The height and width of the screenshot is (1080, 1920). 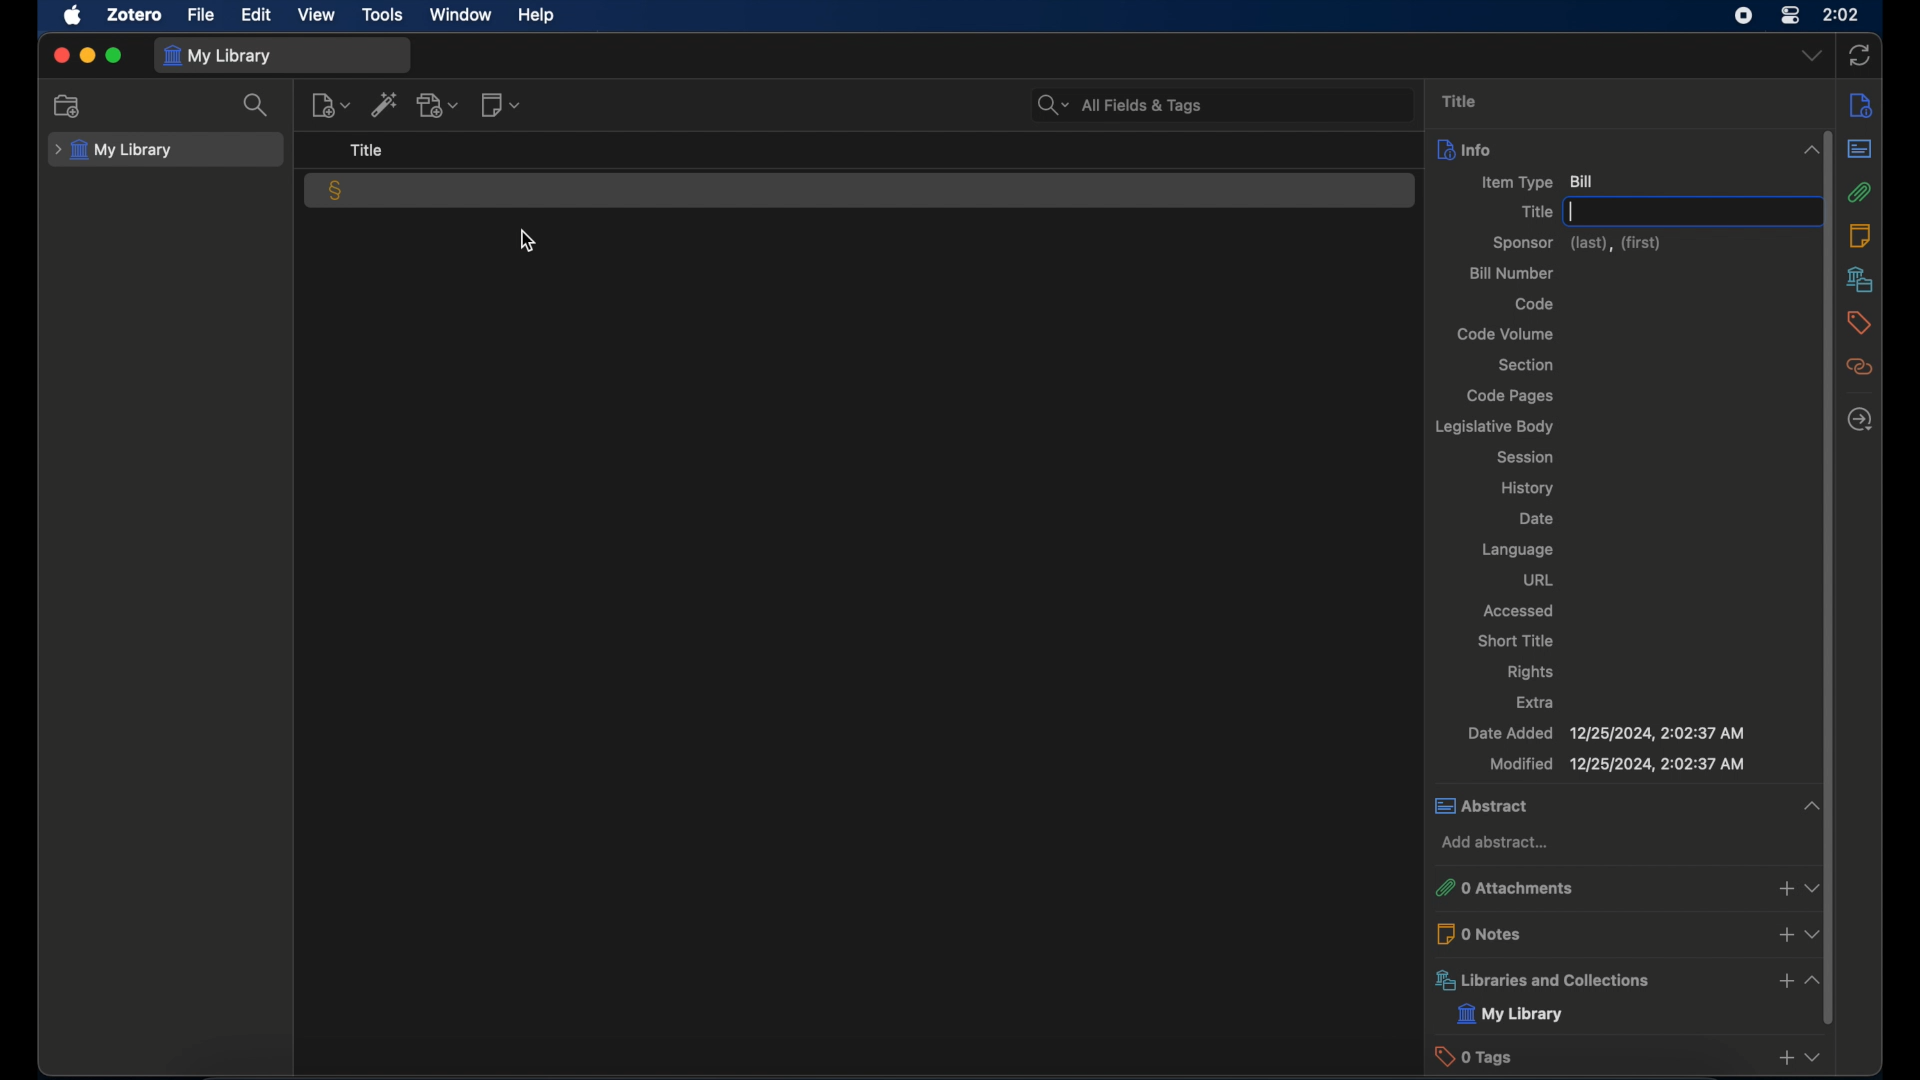 I want to click on apple, so click(x=73, y=16).